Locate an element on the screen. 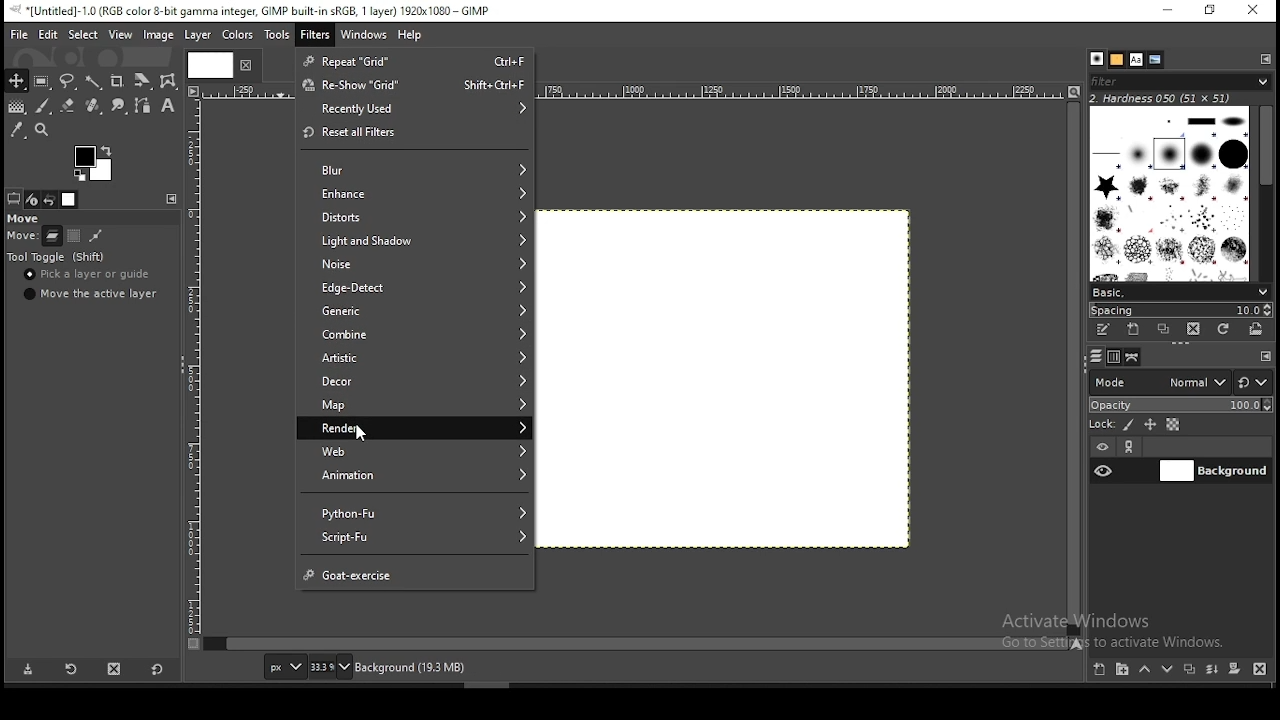  text tool is located at coordinates (168, 106).